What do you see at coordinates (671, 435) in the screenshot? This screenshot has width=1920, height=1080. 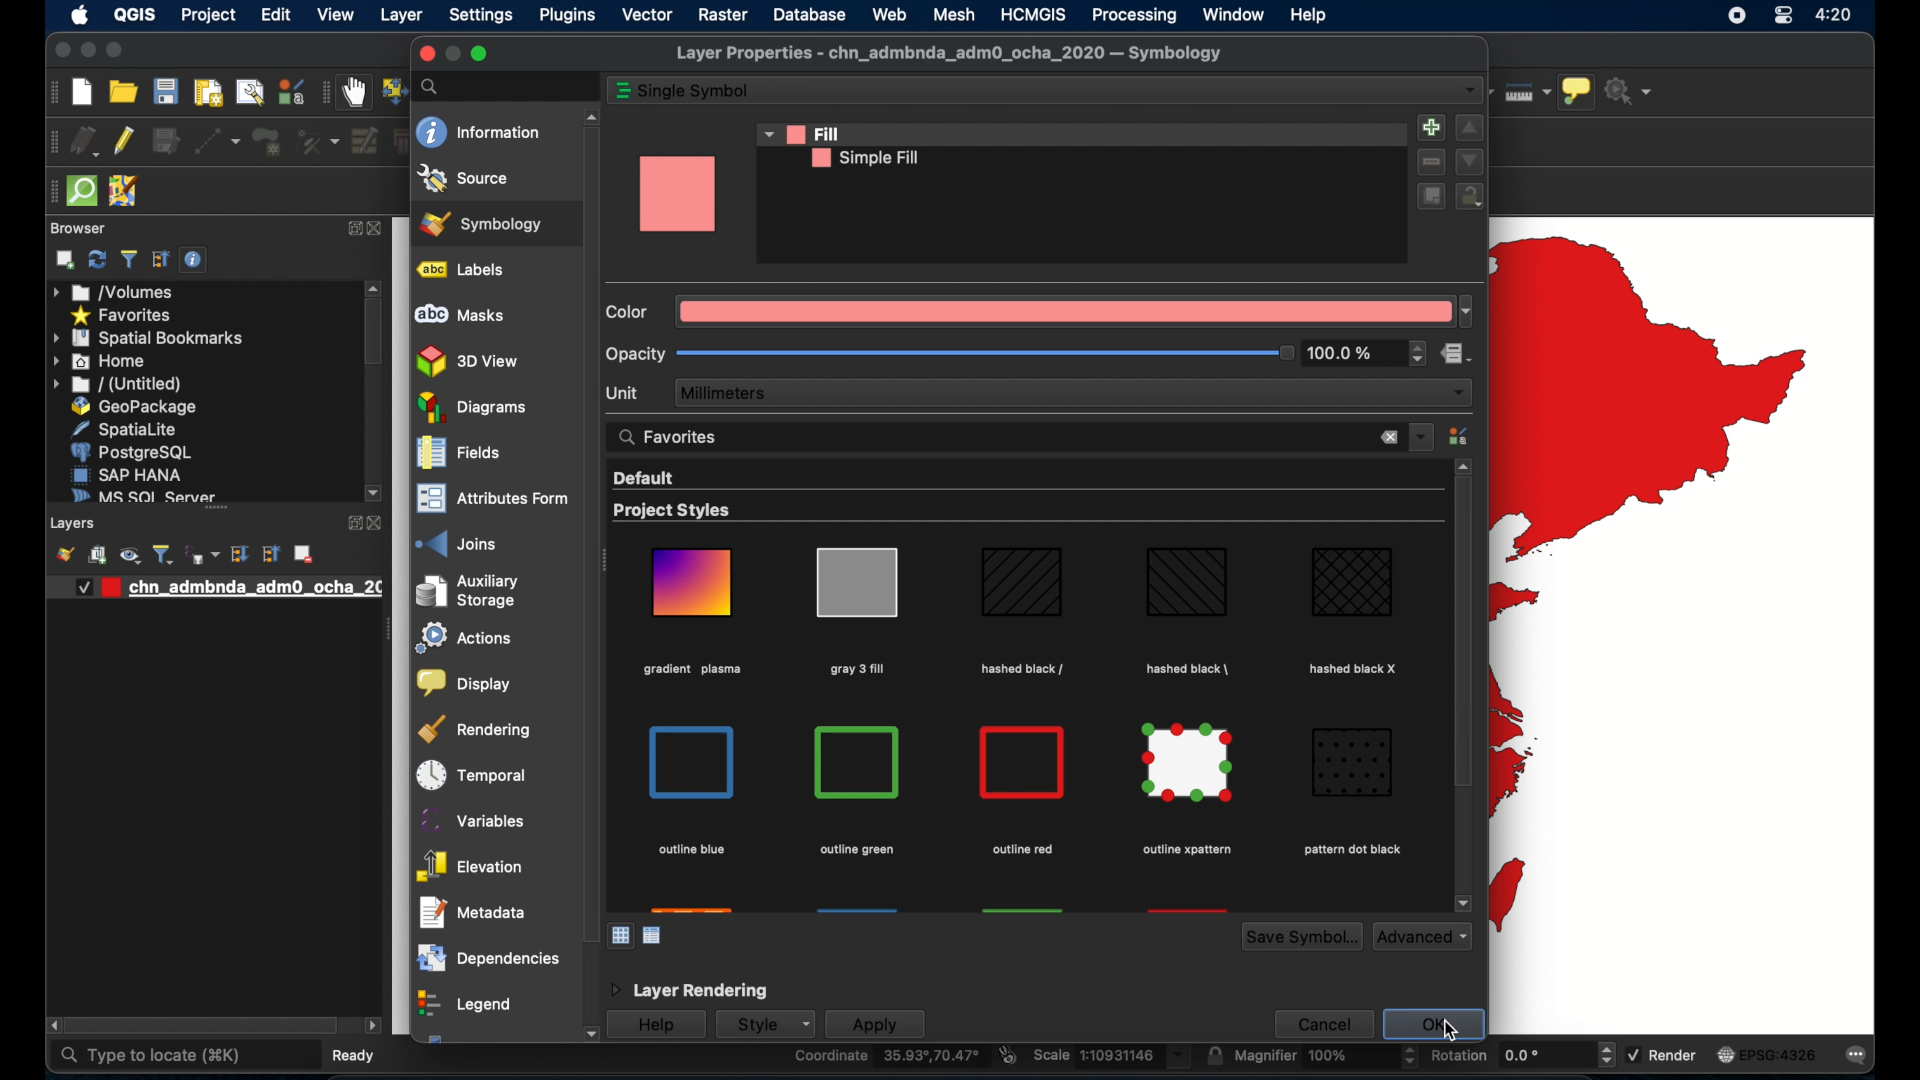 I see `favorites` at bounding box center [671, 435].